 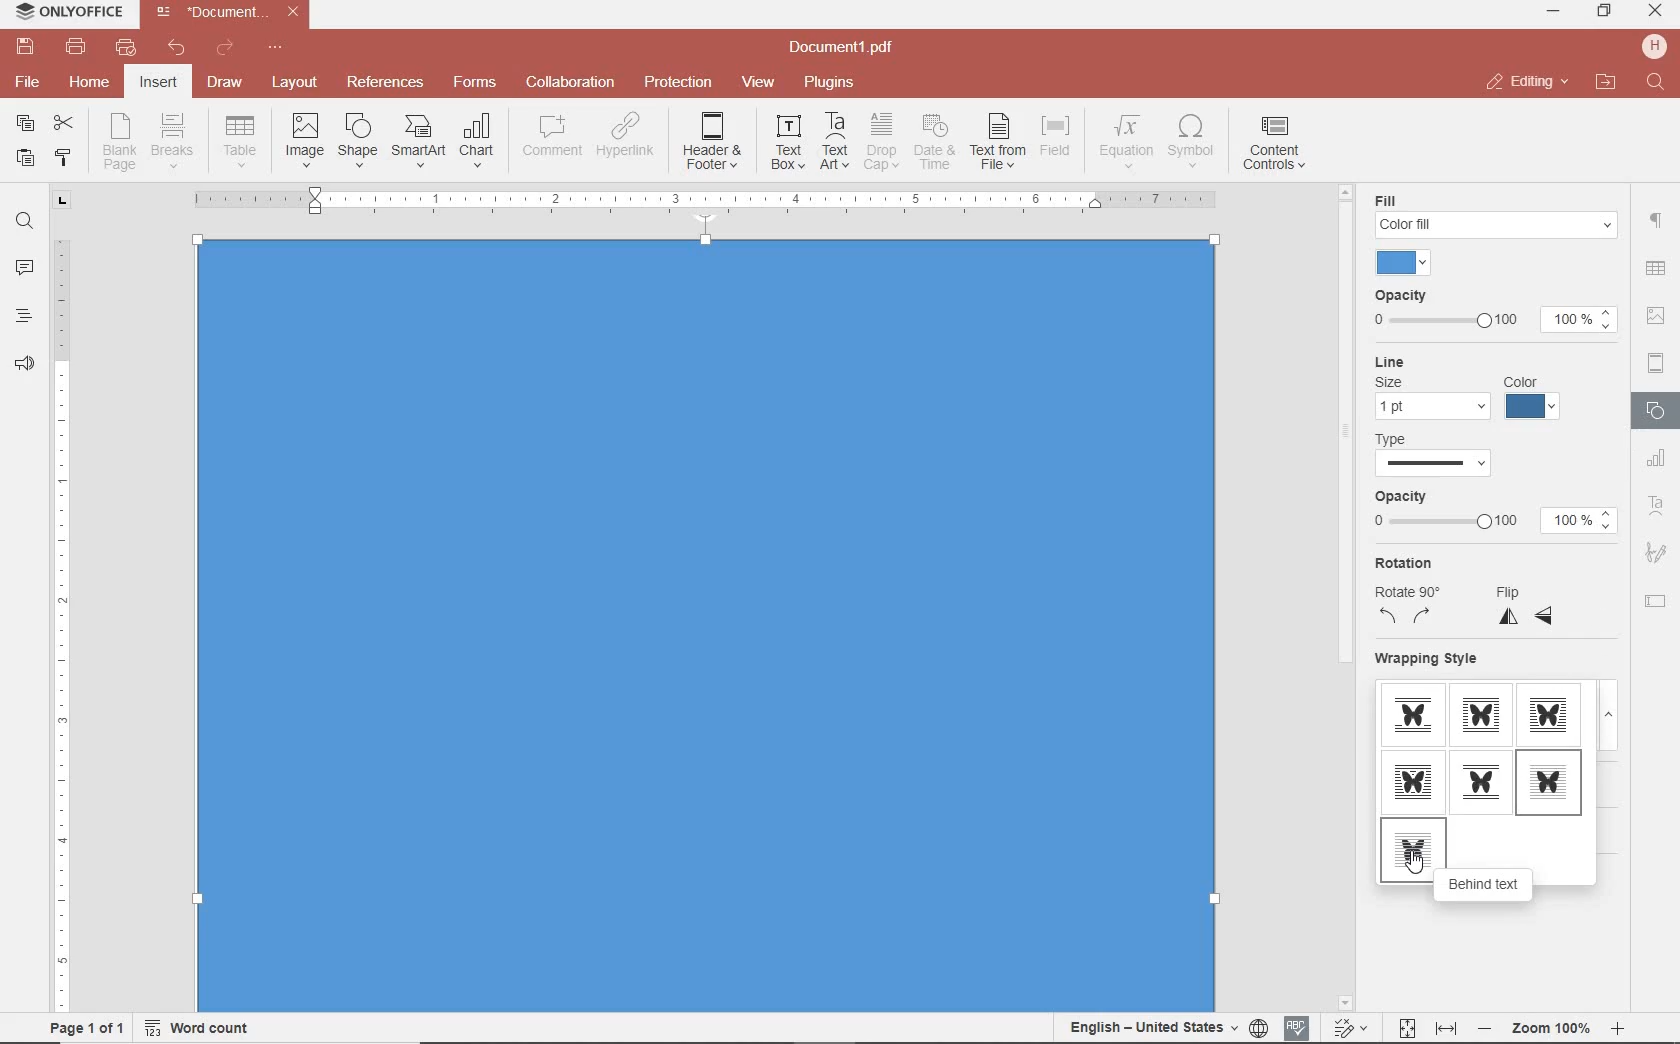 I want to click on , so click(x=704, y=199).